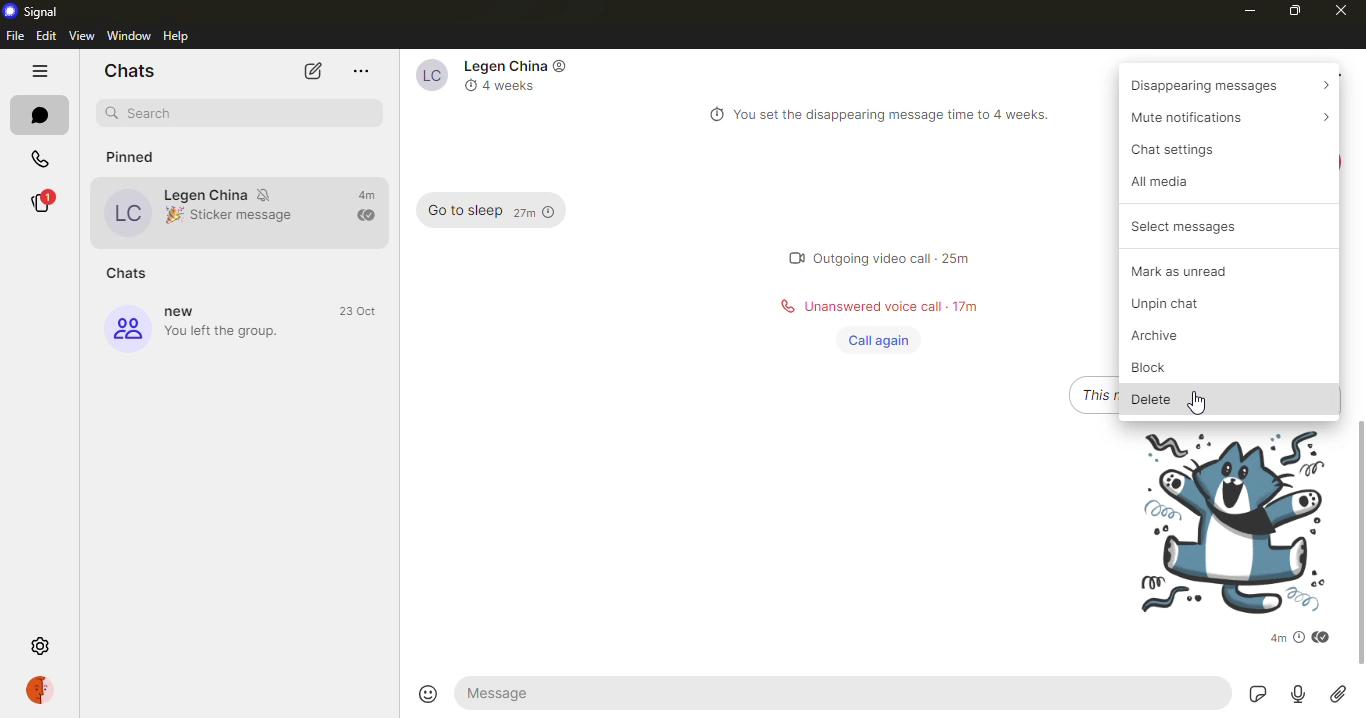  What do you see at coordinates (227, 332) in the screenshot?
I see `You left the group` at bounding box center [227, 332].